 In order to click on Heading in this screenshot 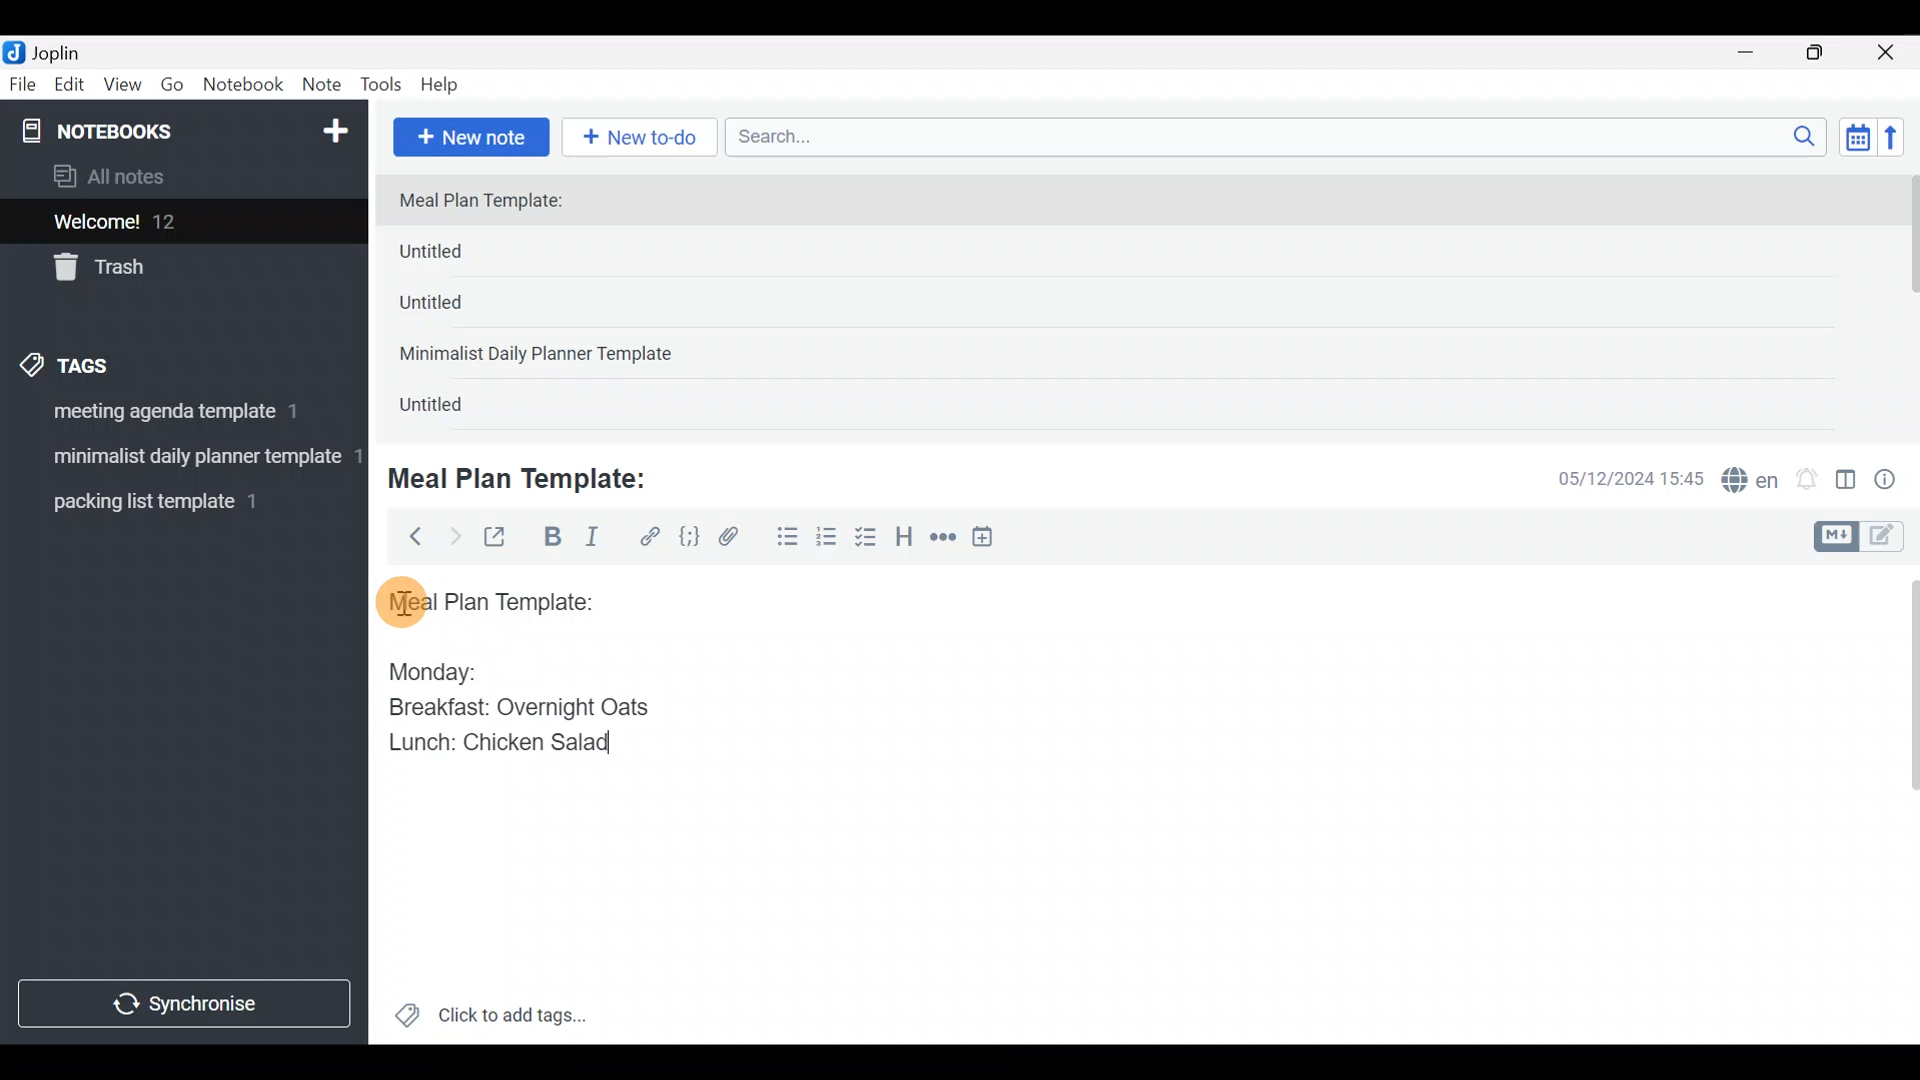, I will do `click(905, 540)`.